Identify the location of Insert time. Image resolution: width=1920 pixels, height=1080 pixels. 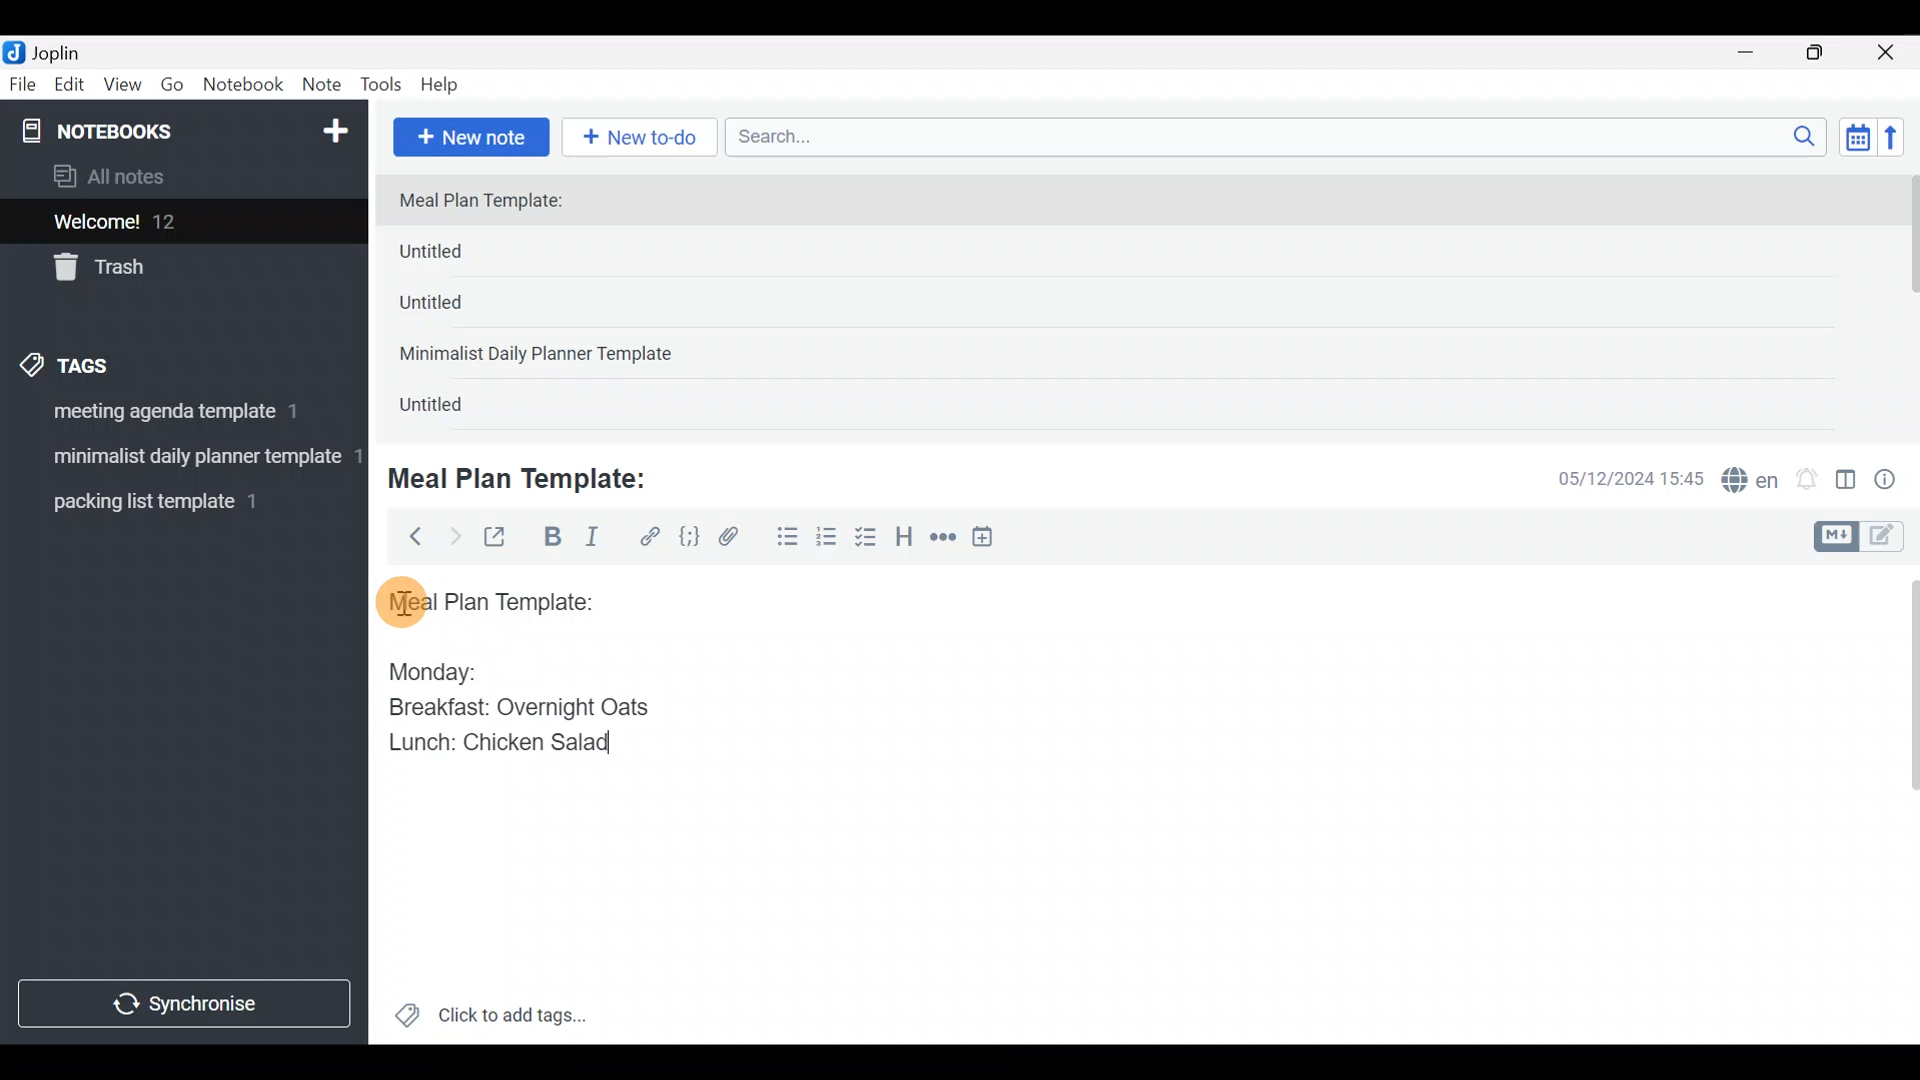
(992, 540).